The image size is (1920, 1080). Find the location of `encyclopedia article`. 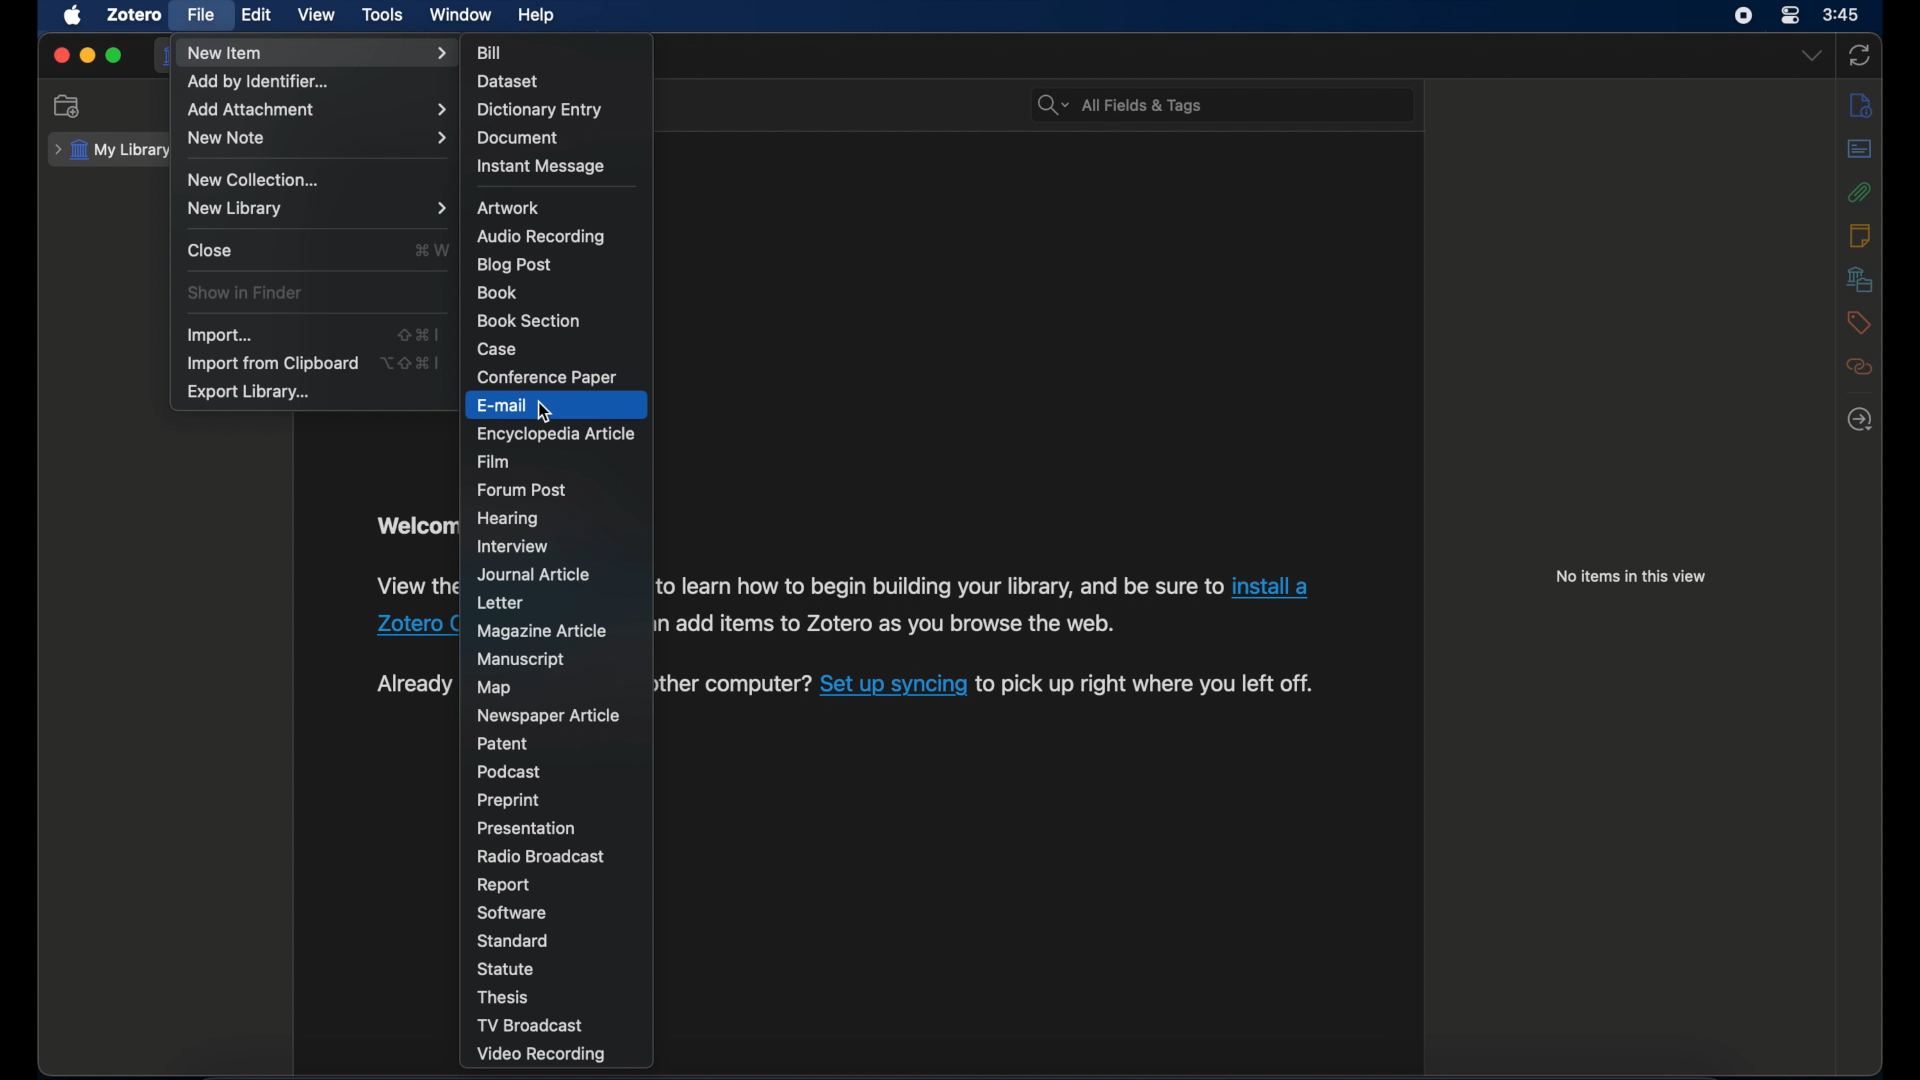

encyclopedia article is located at coordinates (556, 432).